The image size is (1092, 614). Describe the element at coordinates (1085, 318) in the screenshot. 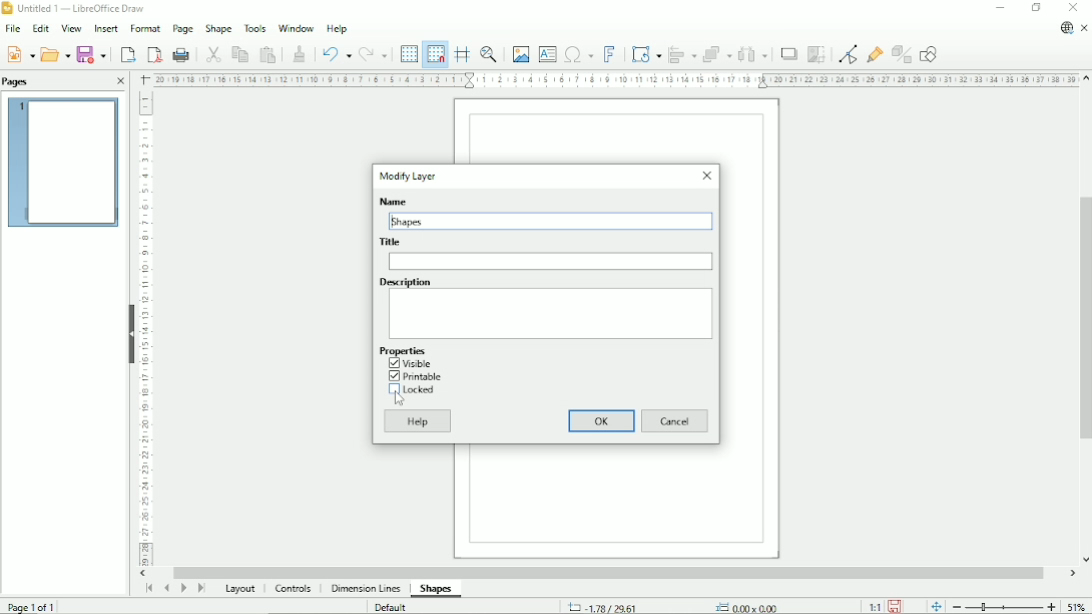

I see `Vertical scrollbar` at that location.